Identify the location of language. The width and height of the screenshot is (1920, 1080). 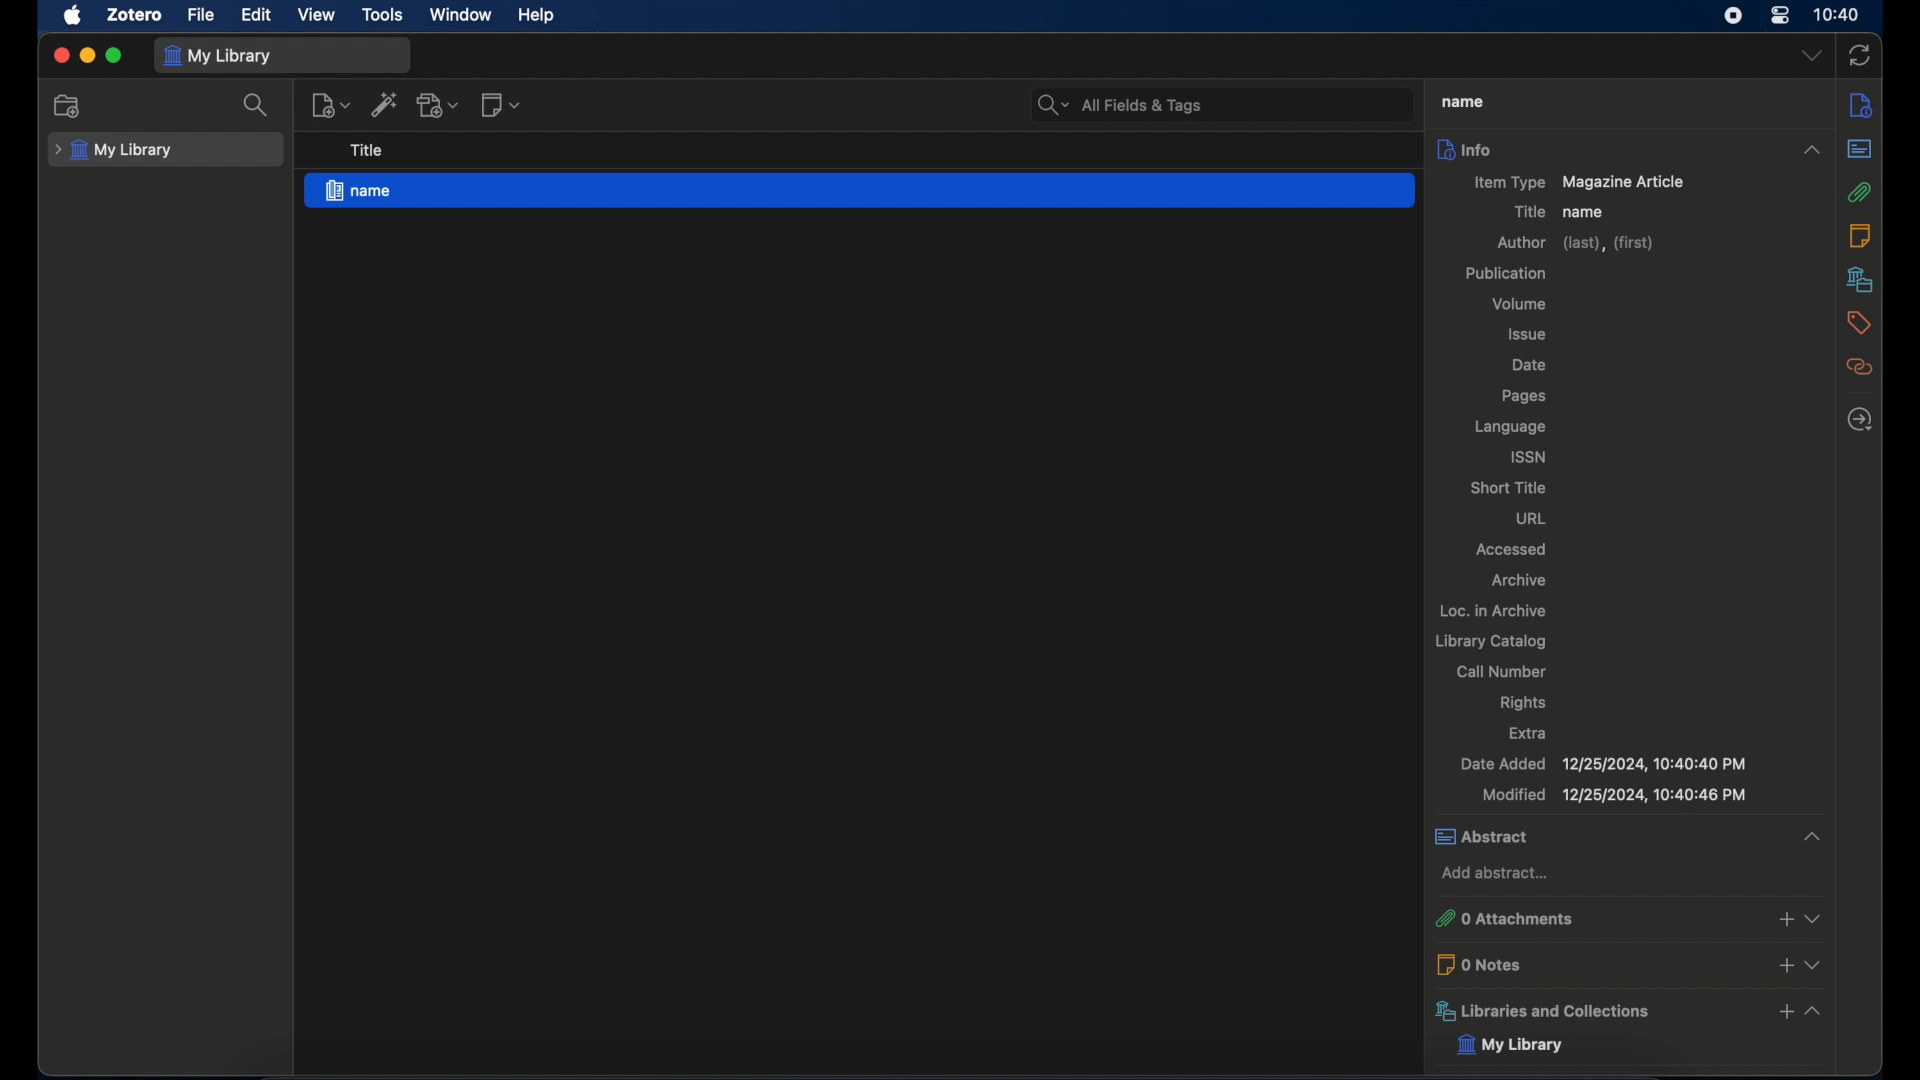
(1510, 427).